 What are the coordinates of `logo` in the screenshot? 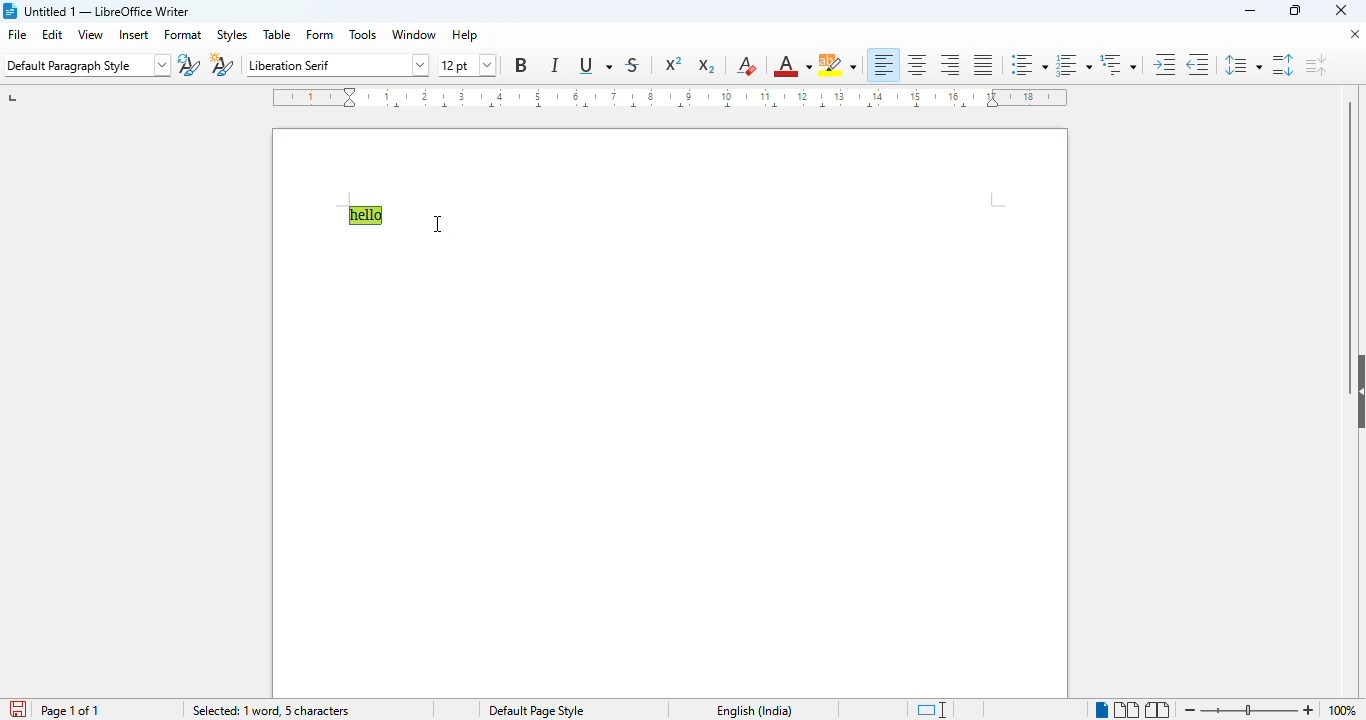 It's located at (12, 10).